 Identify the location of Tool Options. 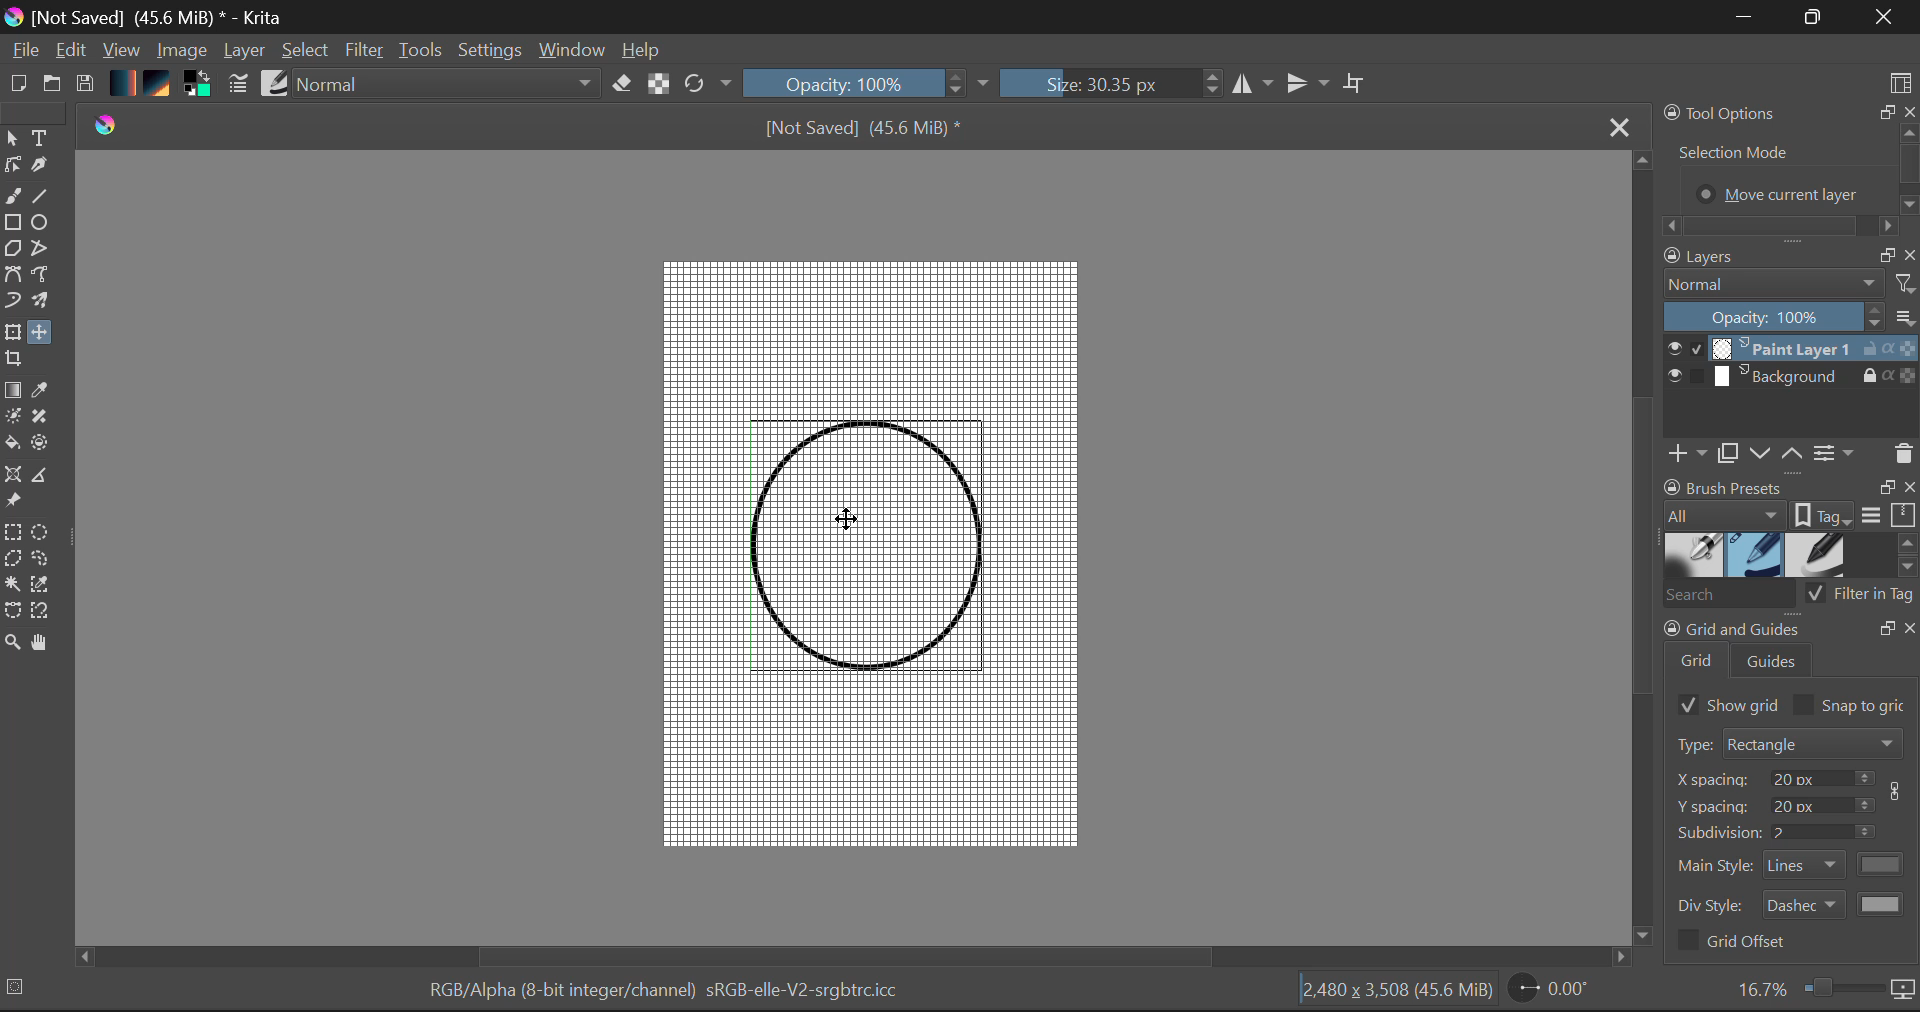
(1788, 168).